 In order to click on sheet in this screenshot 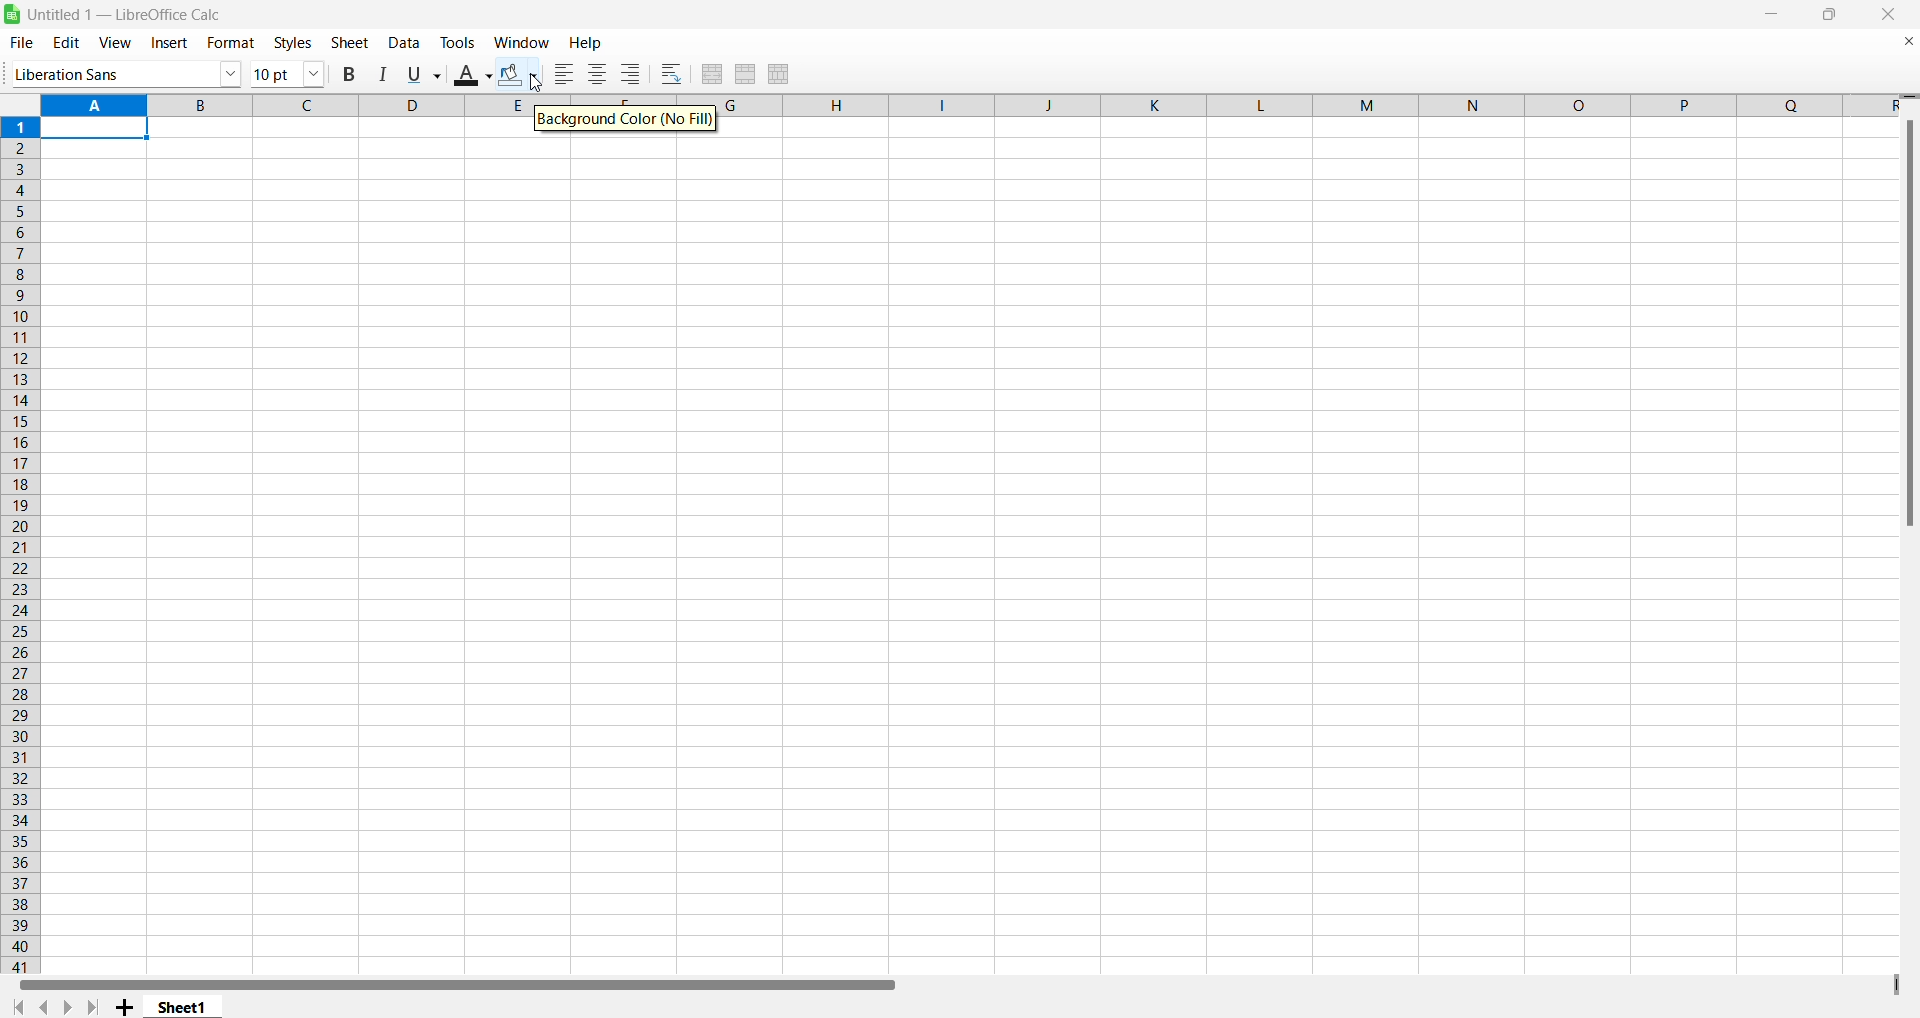, I will do `click(352, 44)`.